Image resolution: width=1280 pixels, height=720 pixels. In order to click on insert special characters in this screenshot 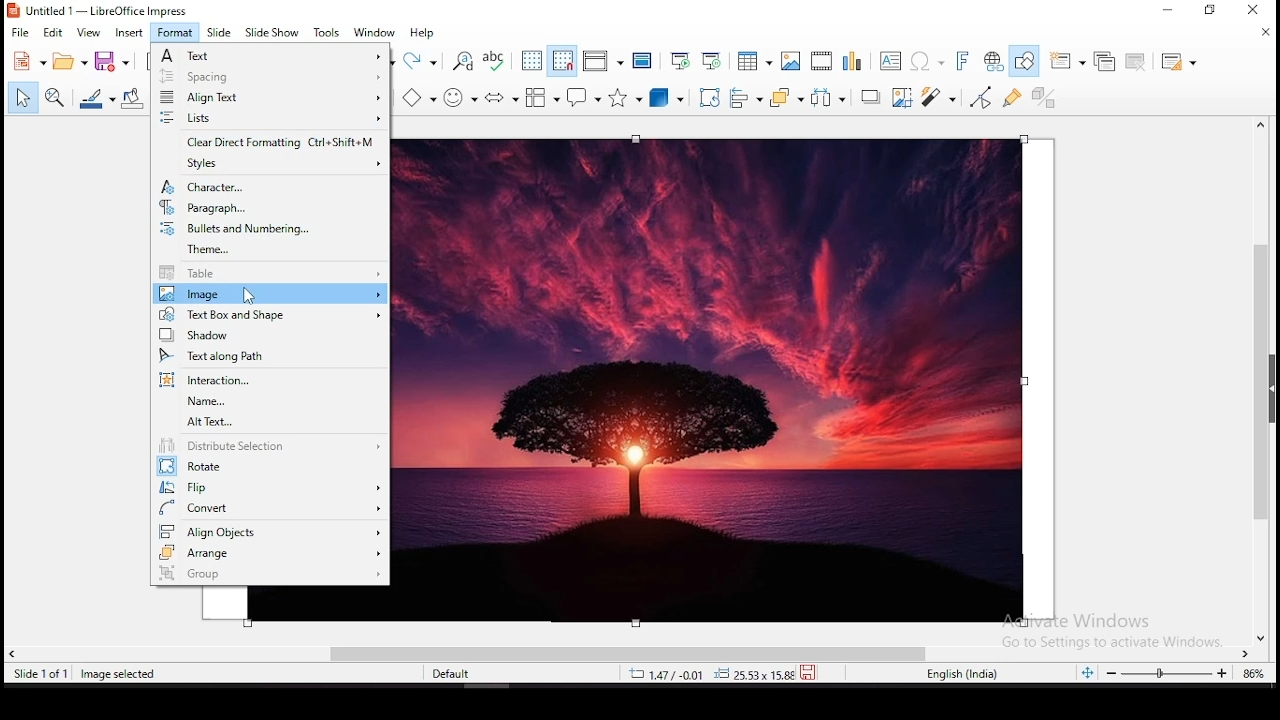, I will do `click(925, 61)`.